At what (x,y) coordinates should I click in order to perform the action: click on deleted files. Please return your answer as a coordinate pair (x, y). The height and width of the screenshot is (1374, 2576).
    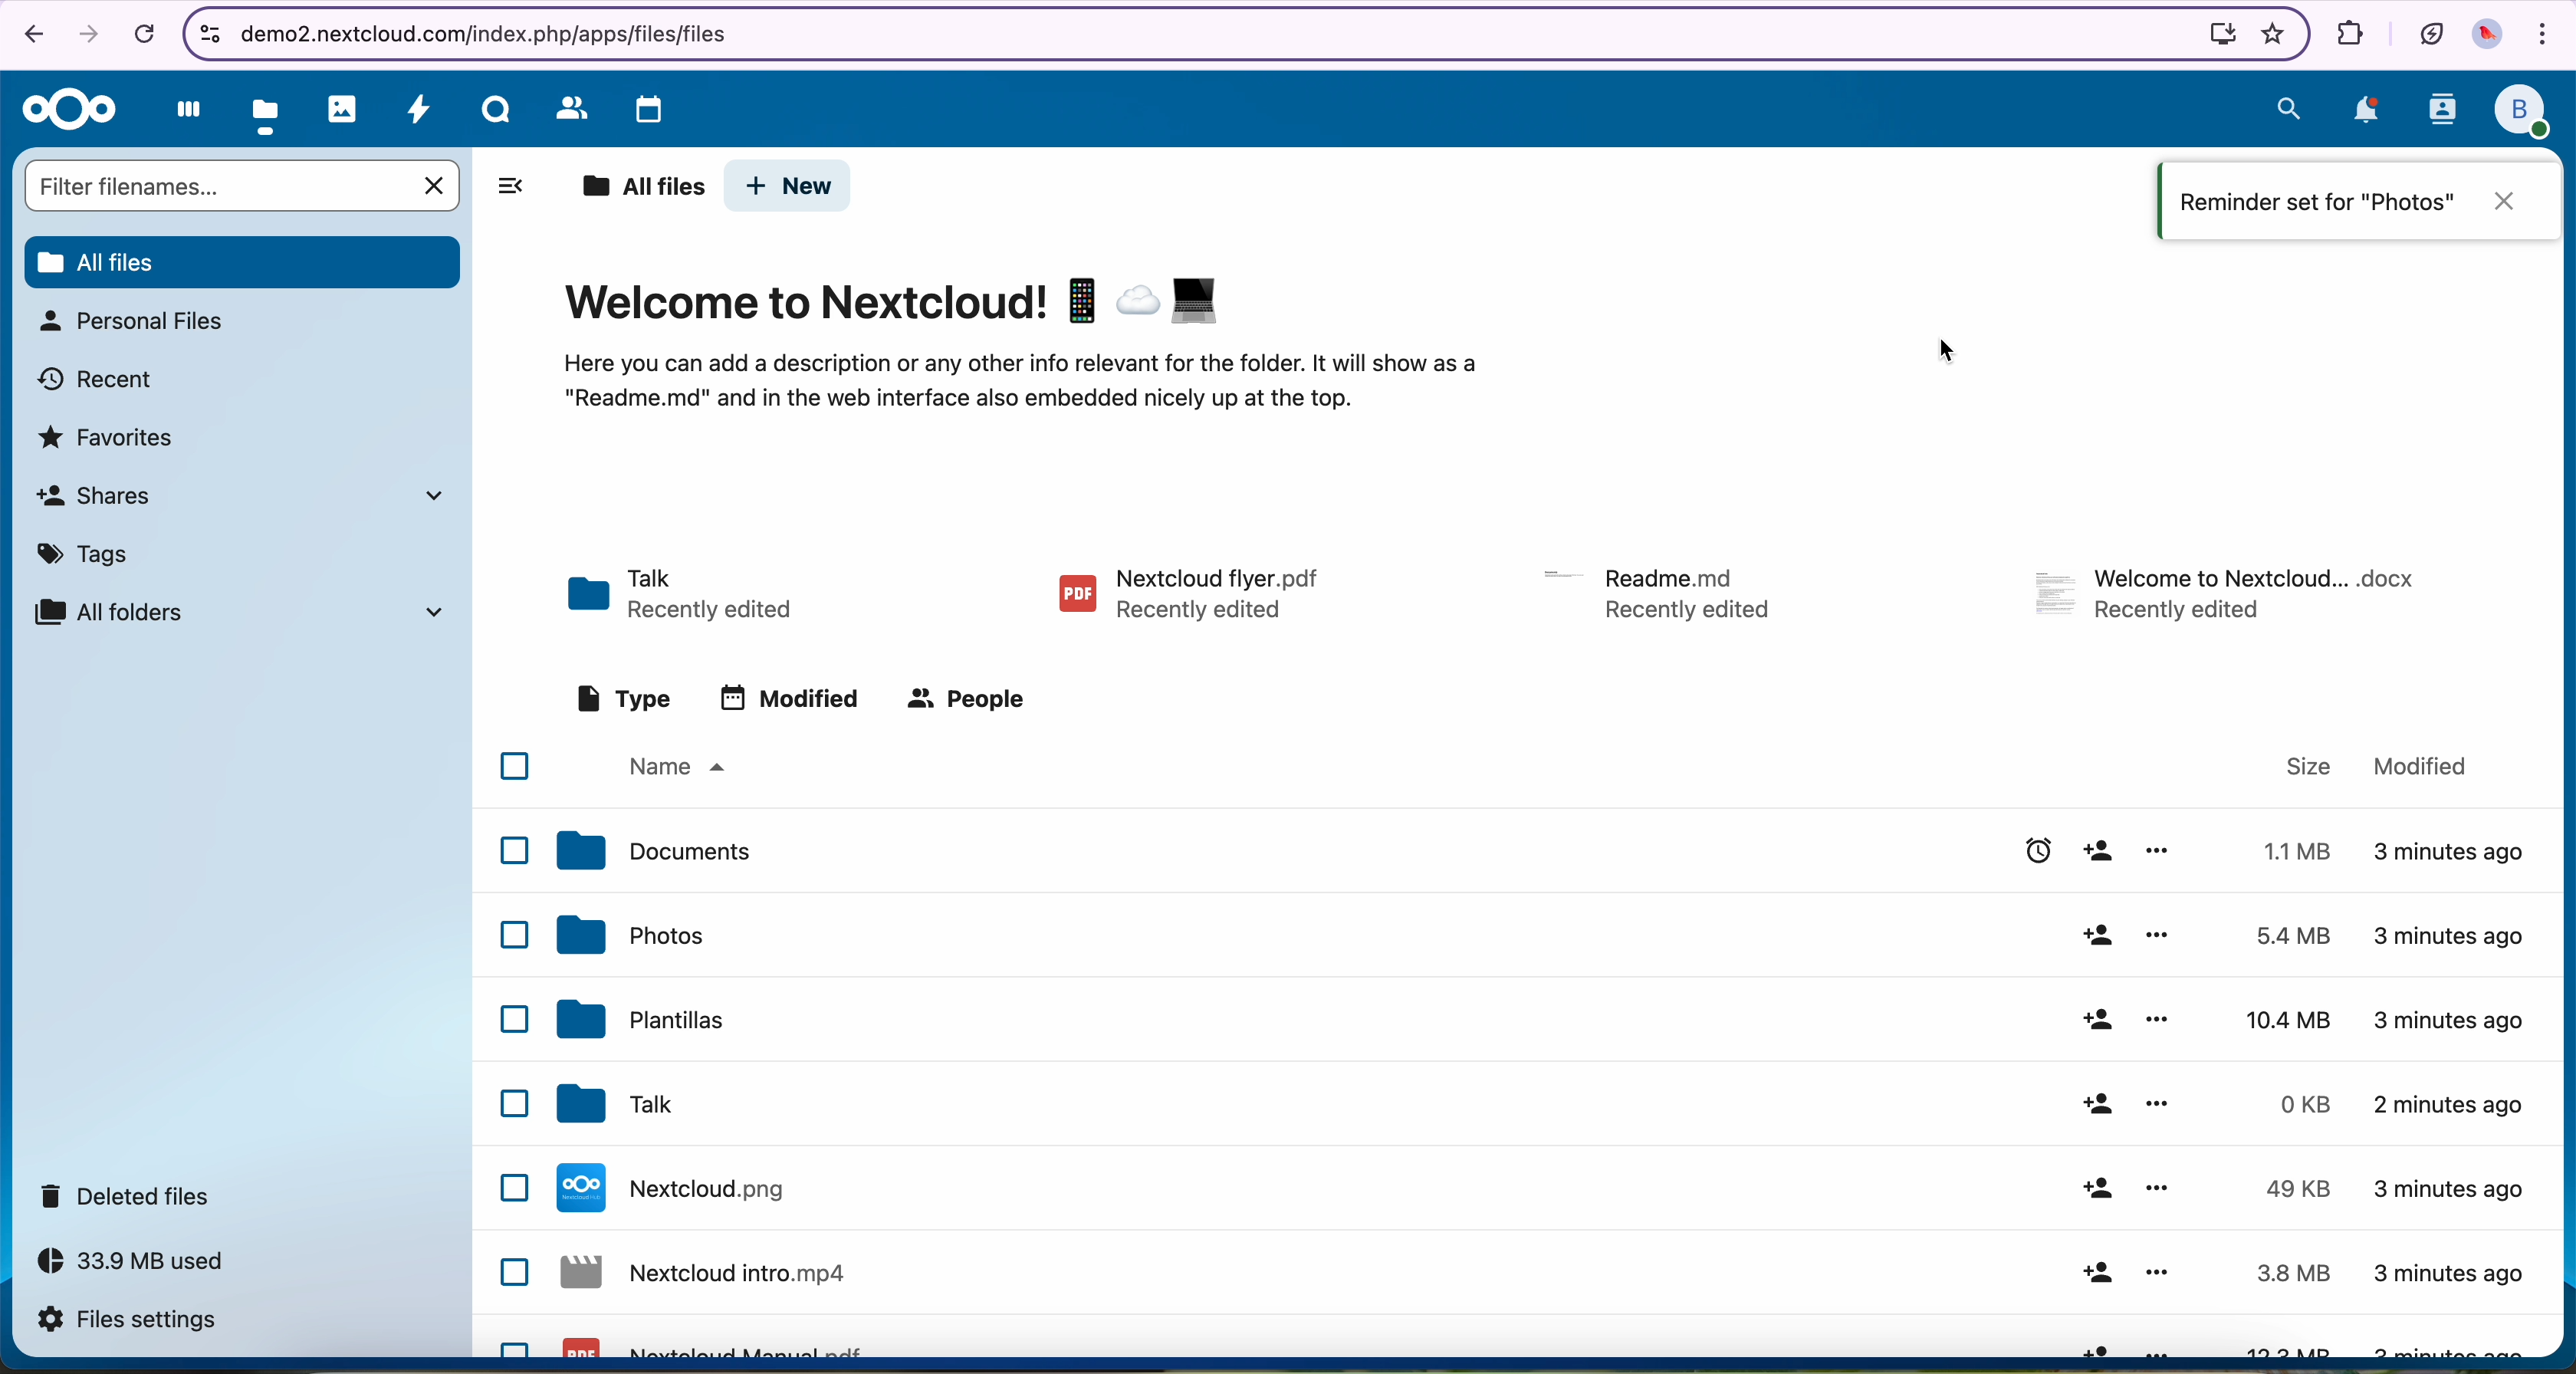
    Looking at the image, I should click on (130, 1197).